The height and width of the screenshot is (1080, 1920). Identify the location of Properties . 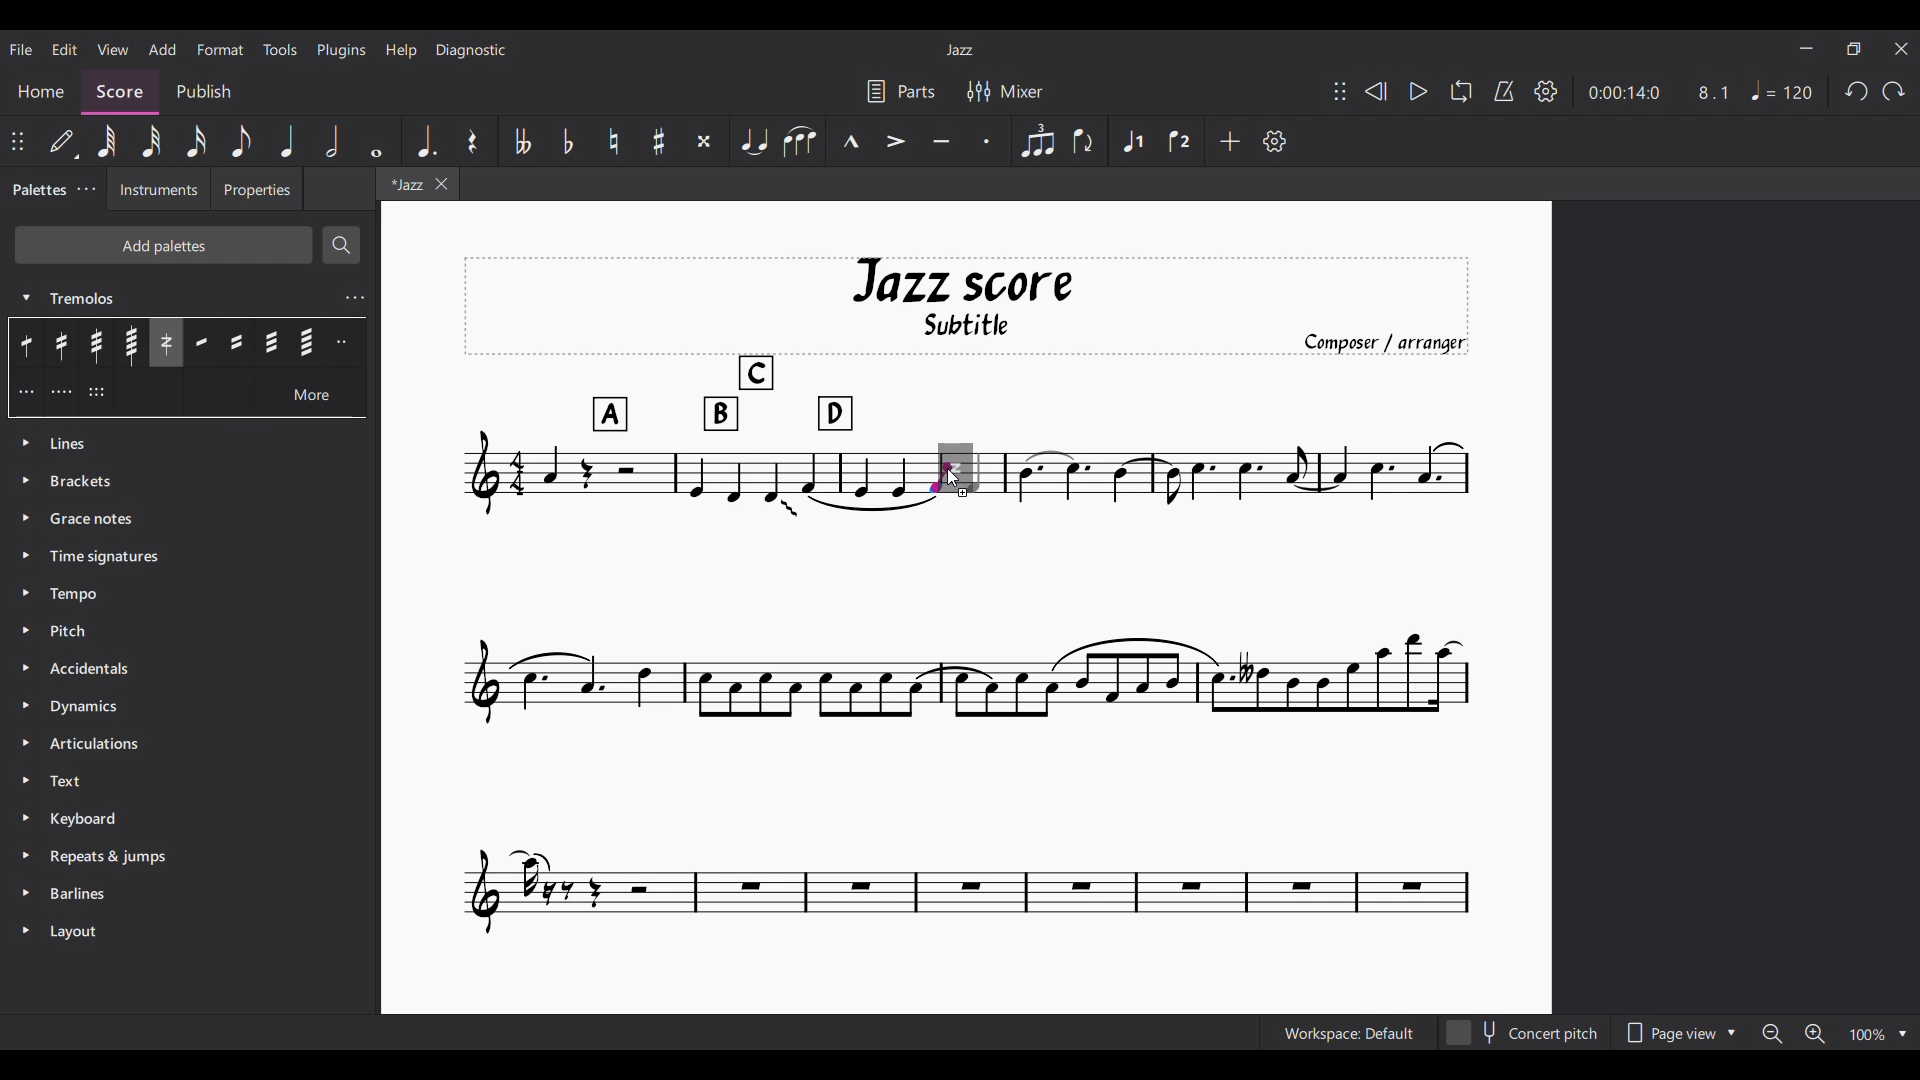
(257, 188).